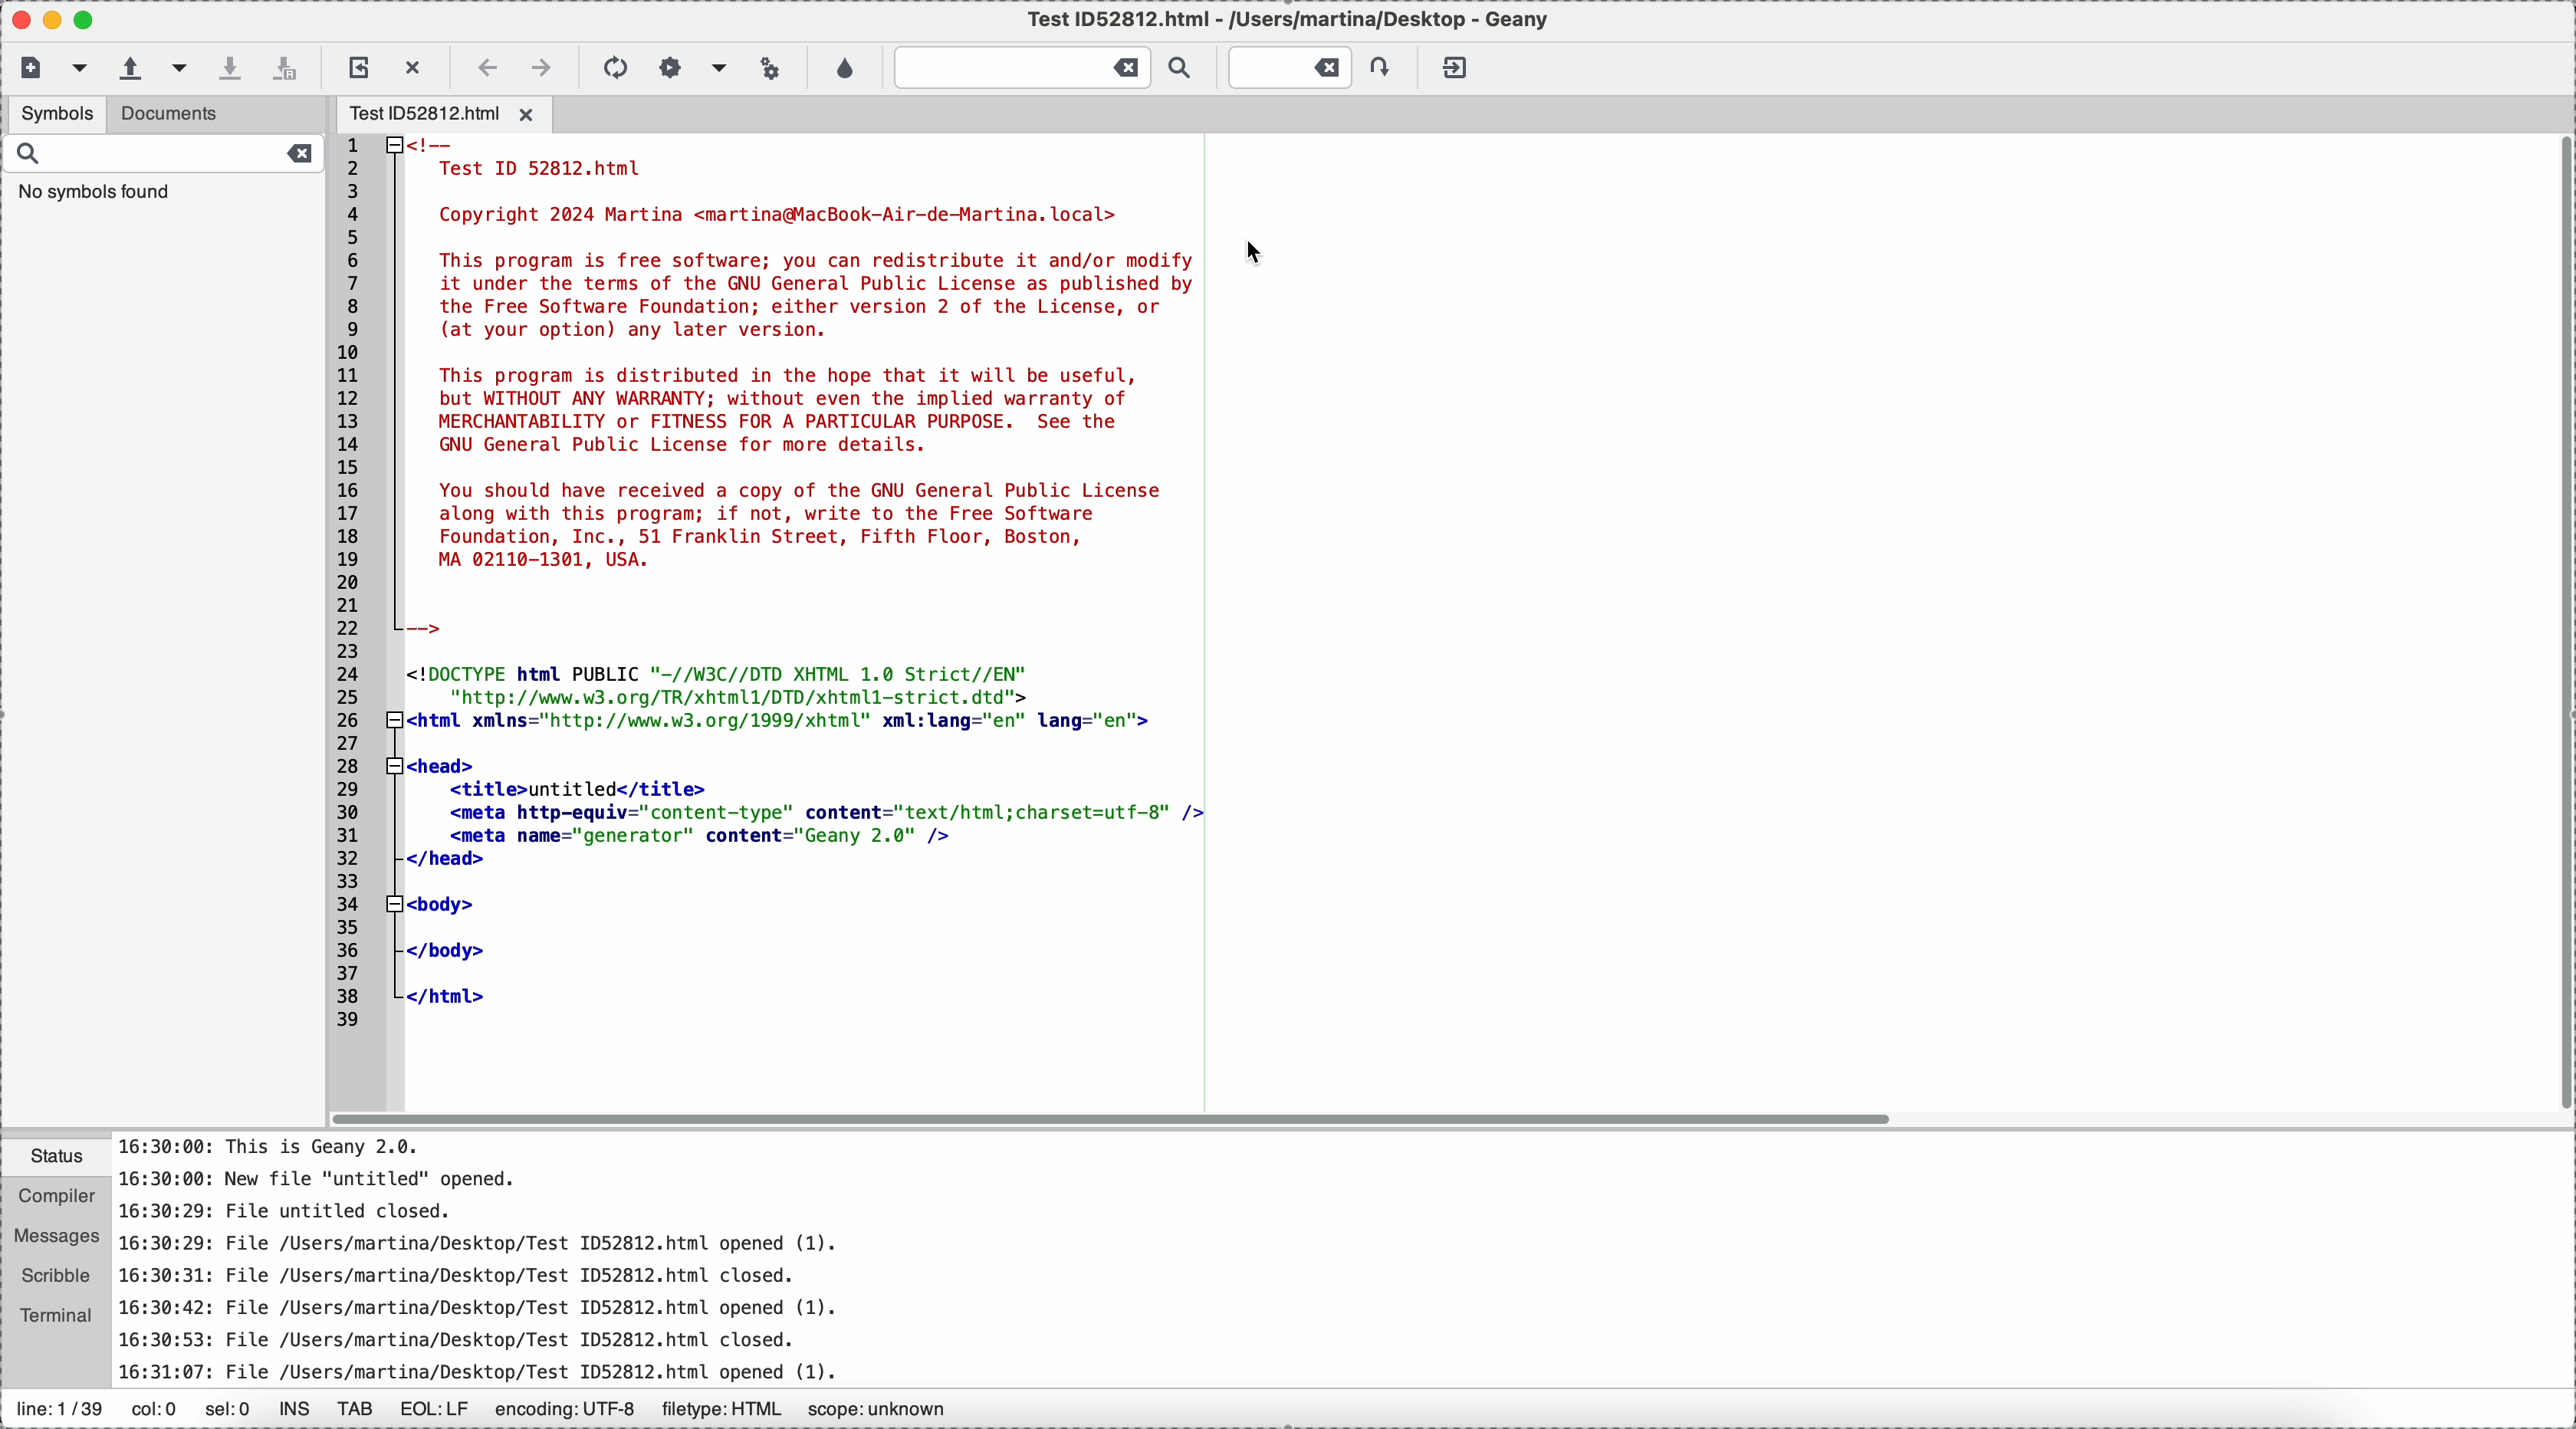  Describe the element at coordinates (484, 68) in the screenshot. I see `navigate back` at that location.